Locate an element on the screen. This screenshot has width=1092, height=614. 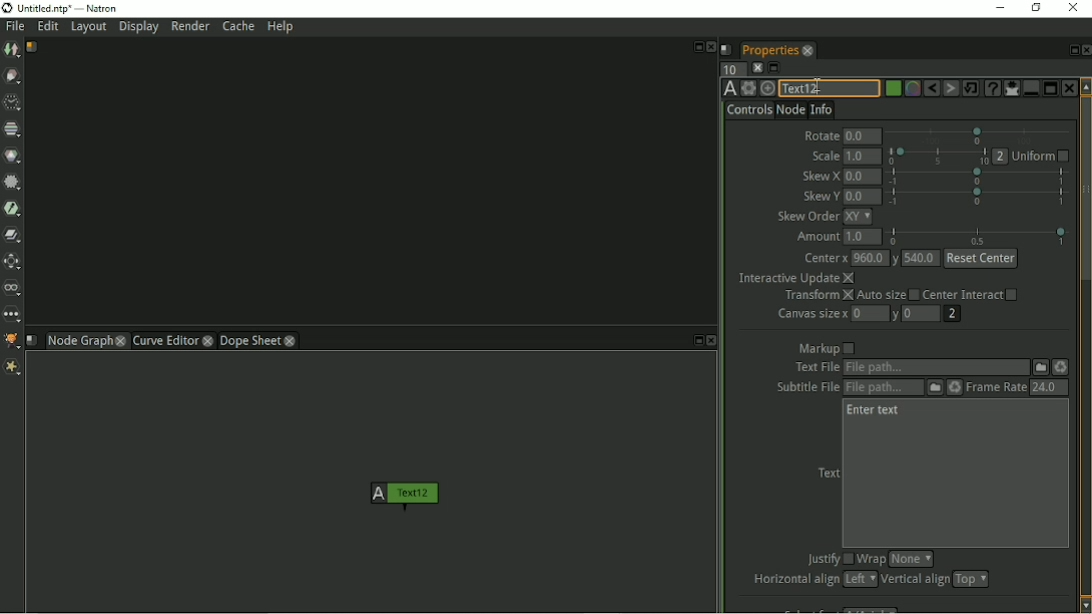
Reset Center is located at coordinates (982, 259).